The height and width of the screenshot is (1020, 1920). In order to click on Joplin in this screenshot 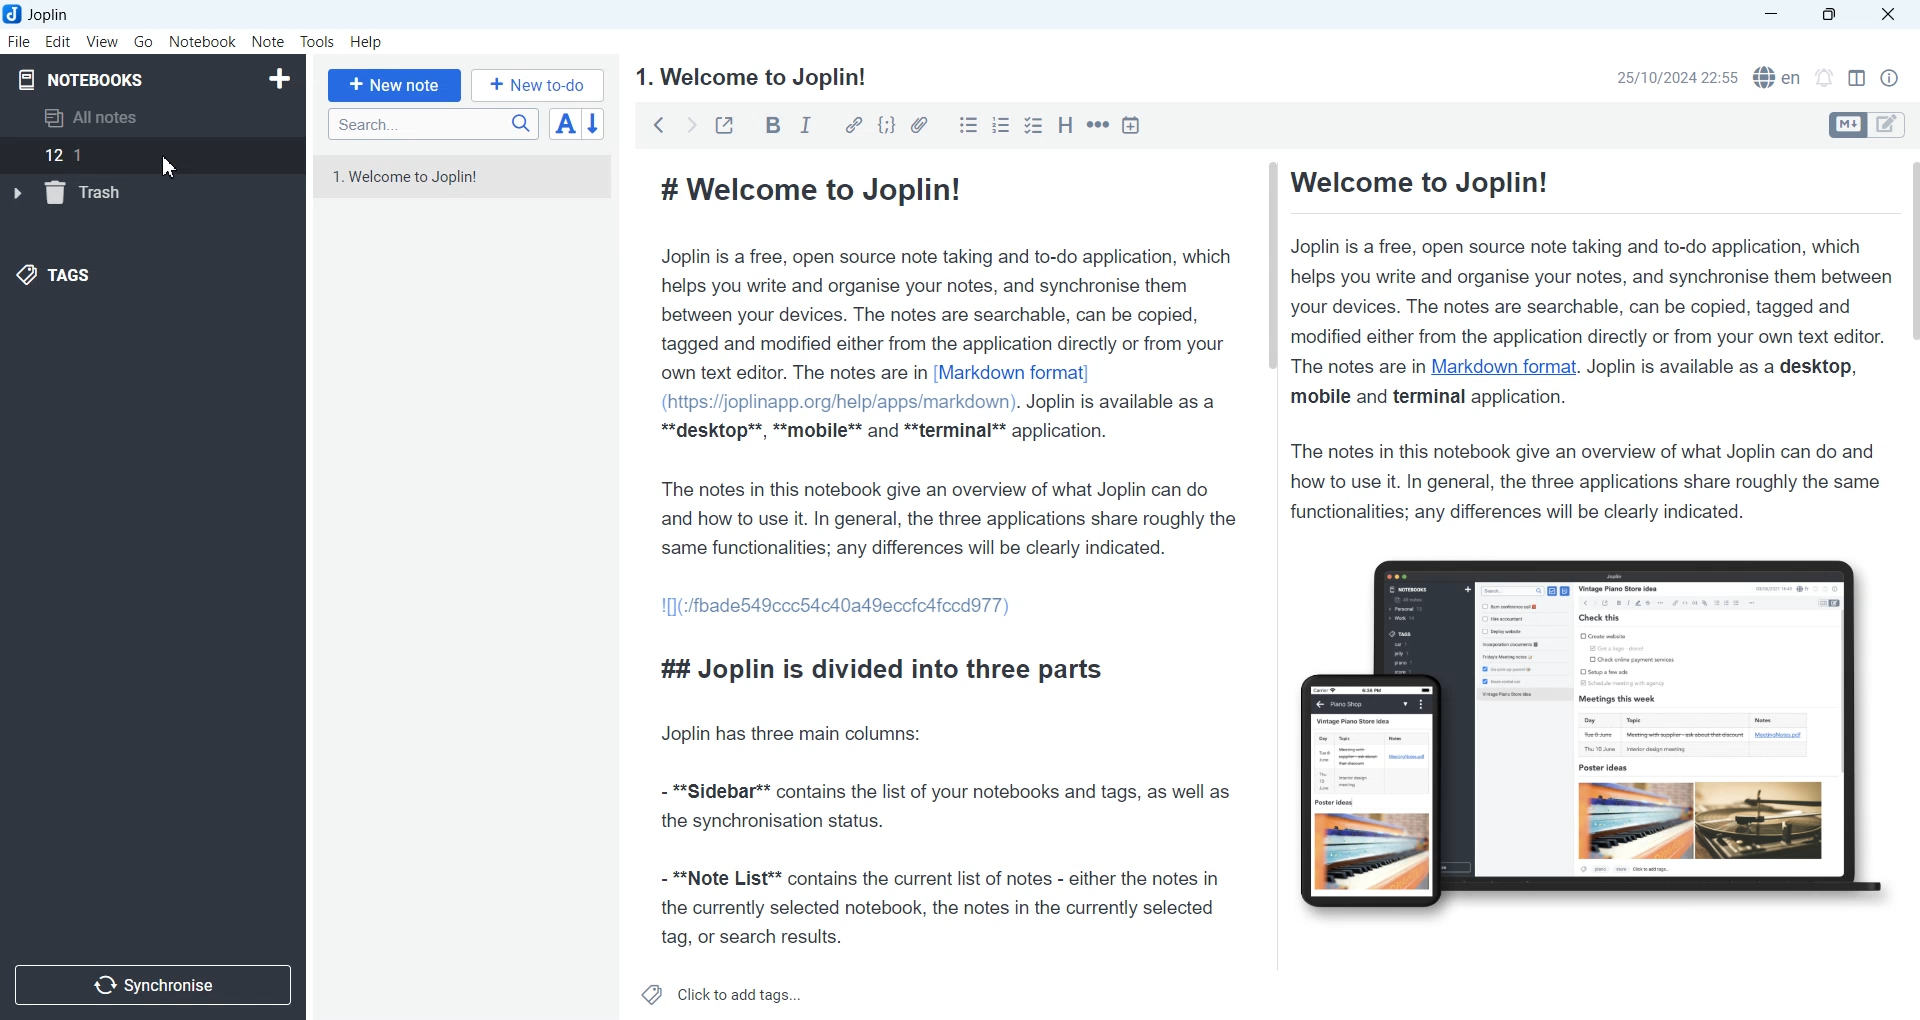, I will do `click(43, 14)`.